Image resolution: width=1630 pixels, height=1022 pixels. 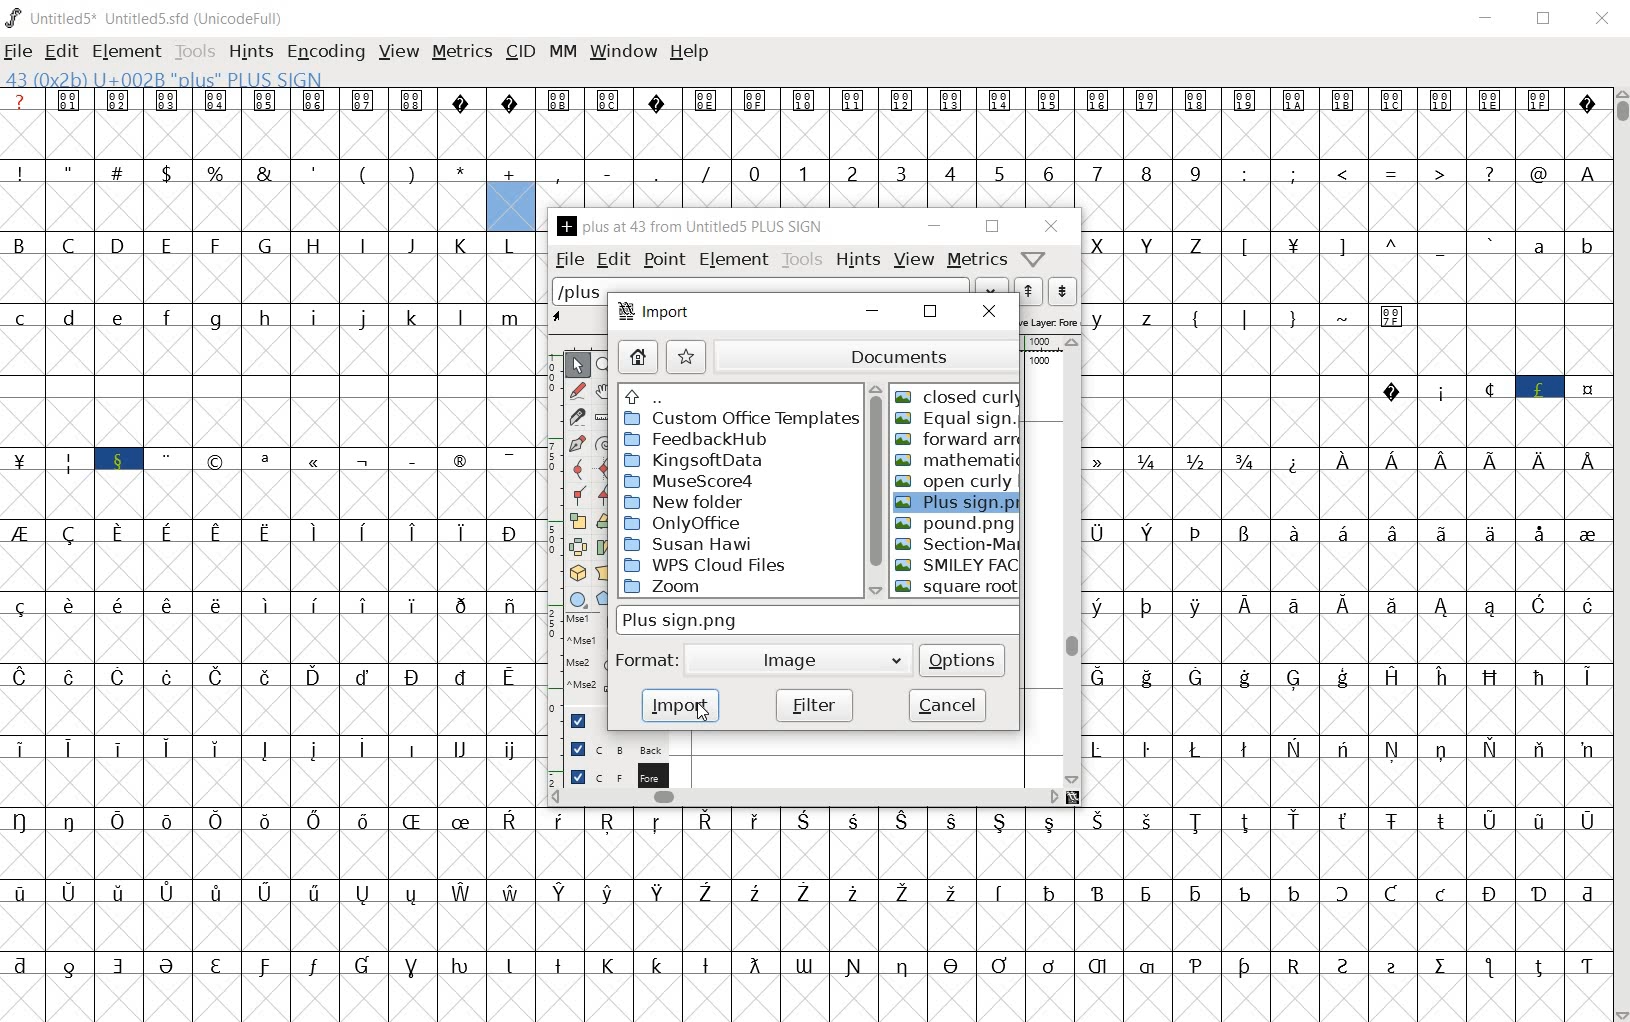 What do you see at coordinates (914, 261) in the screenshot?
I see `view` at bounding box center [914, 261].